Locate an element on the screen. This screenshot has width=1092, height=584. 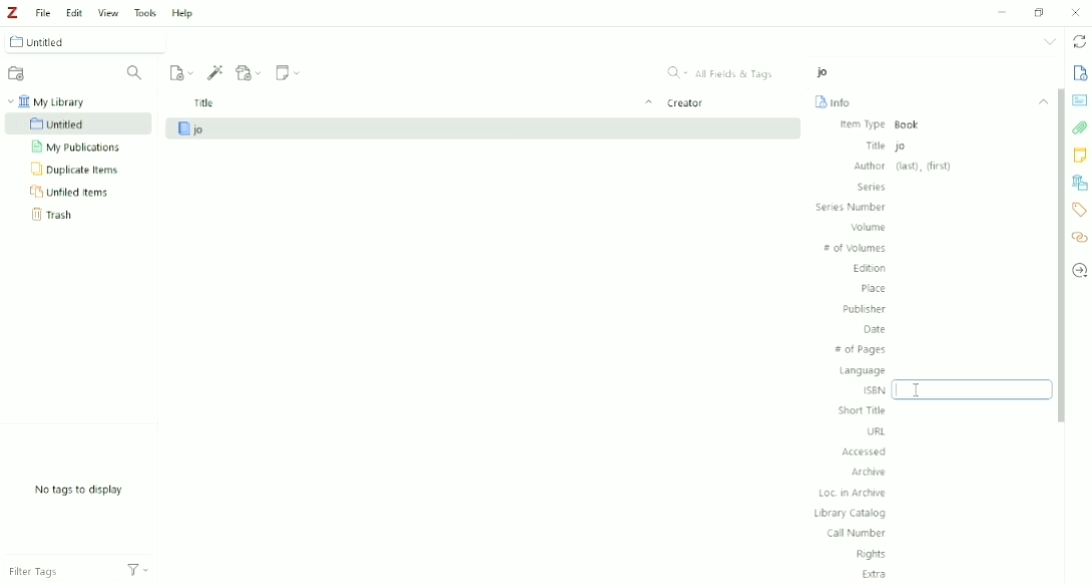
Short Title is located at coordinates (862, 410).